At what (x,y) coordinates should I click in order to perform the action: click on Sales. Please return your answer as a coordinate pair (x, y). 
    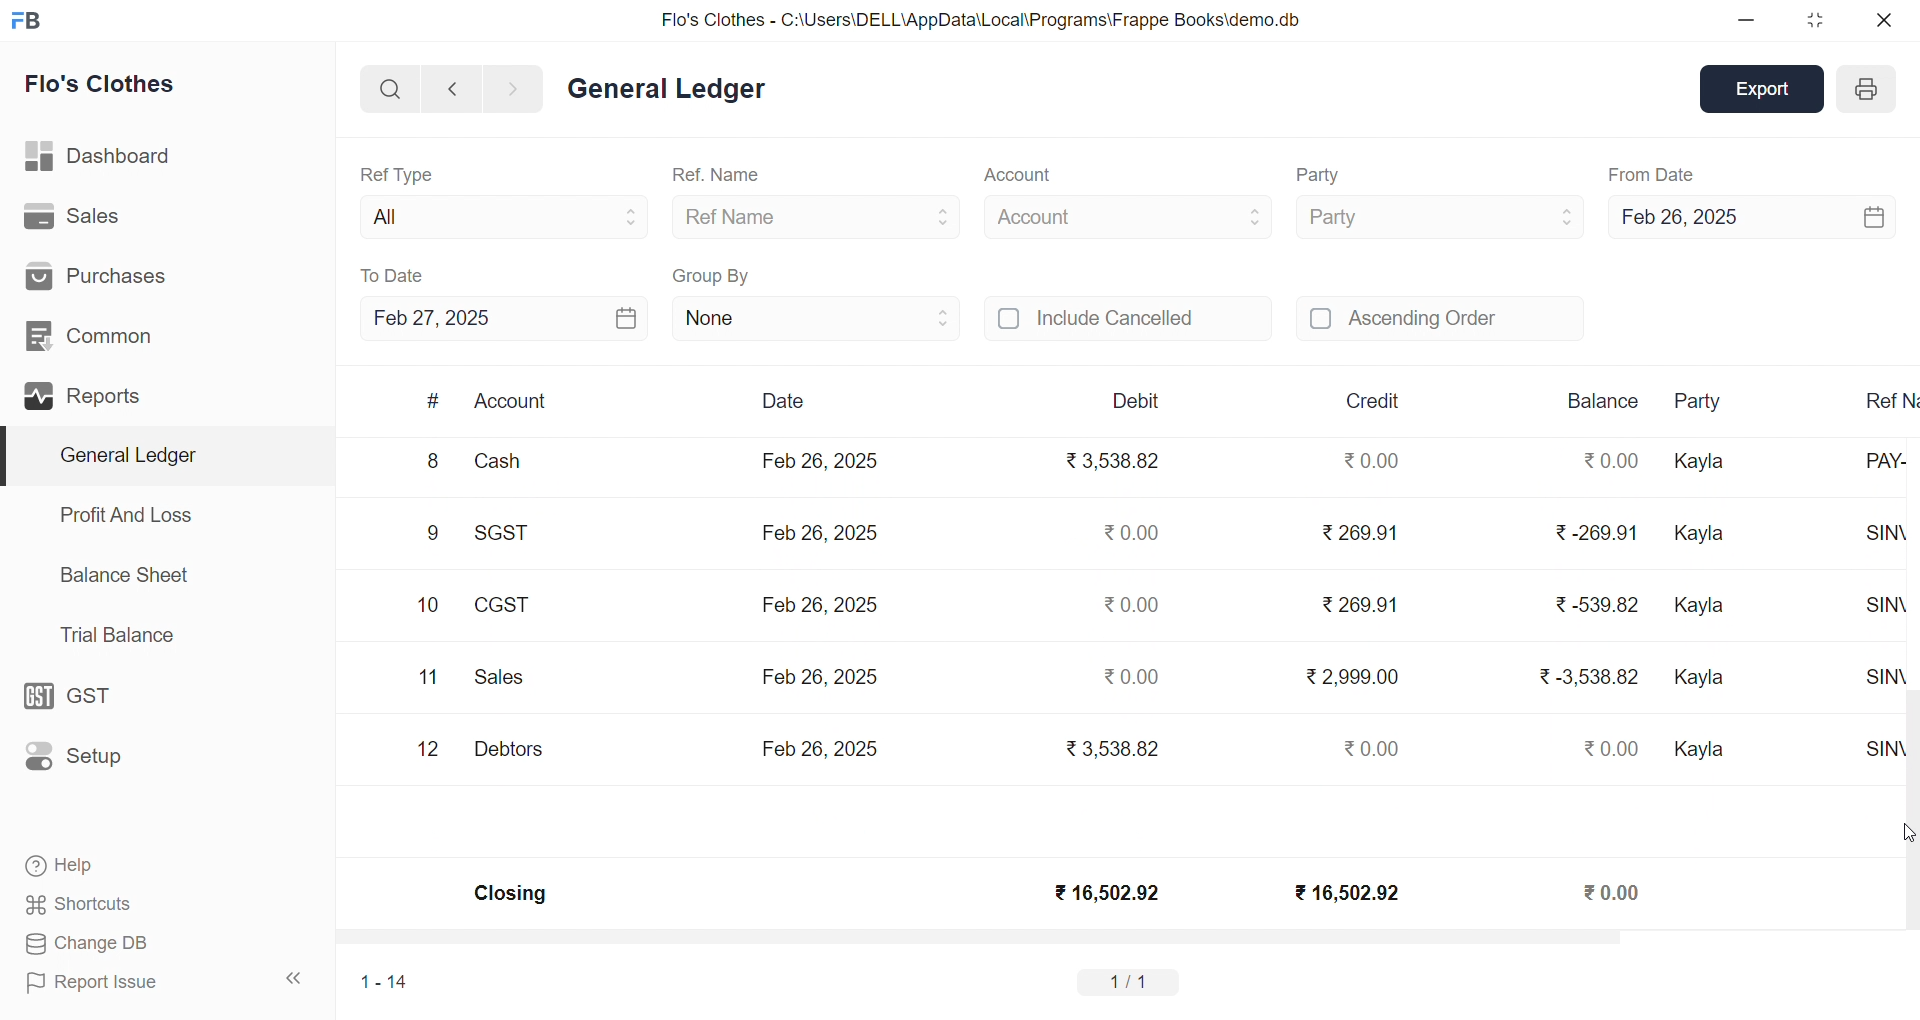
    Looking at the image, I should click on (73, 213).